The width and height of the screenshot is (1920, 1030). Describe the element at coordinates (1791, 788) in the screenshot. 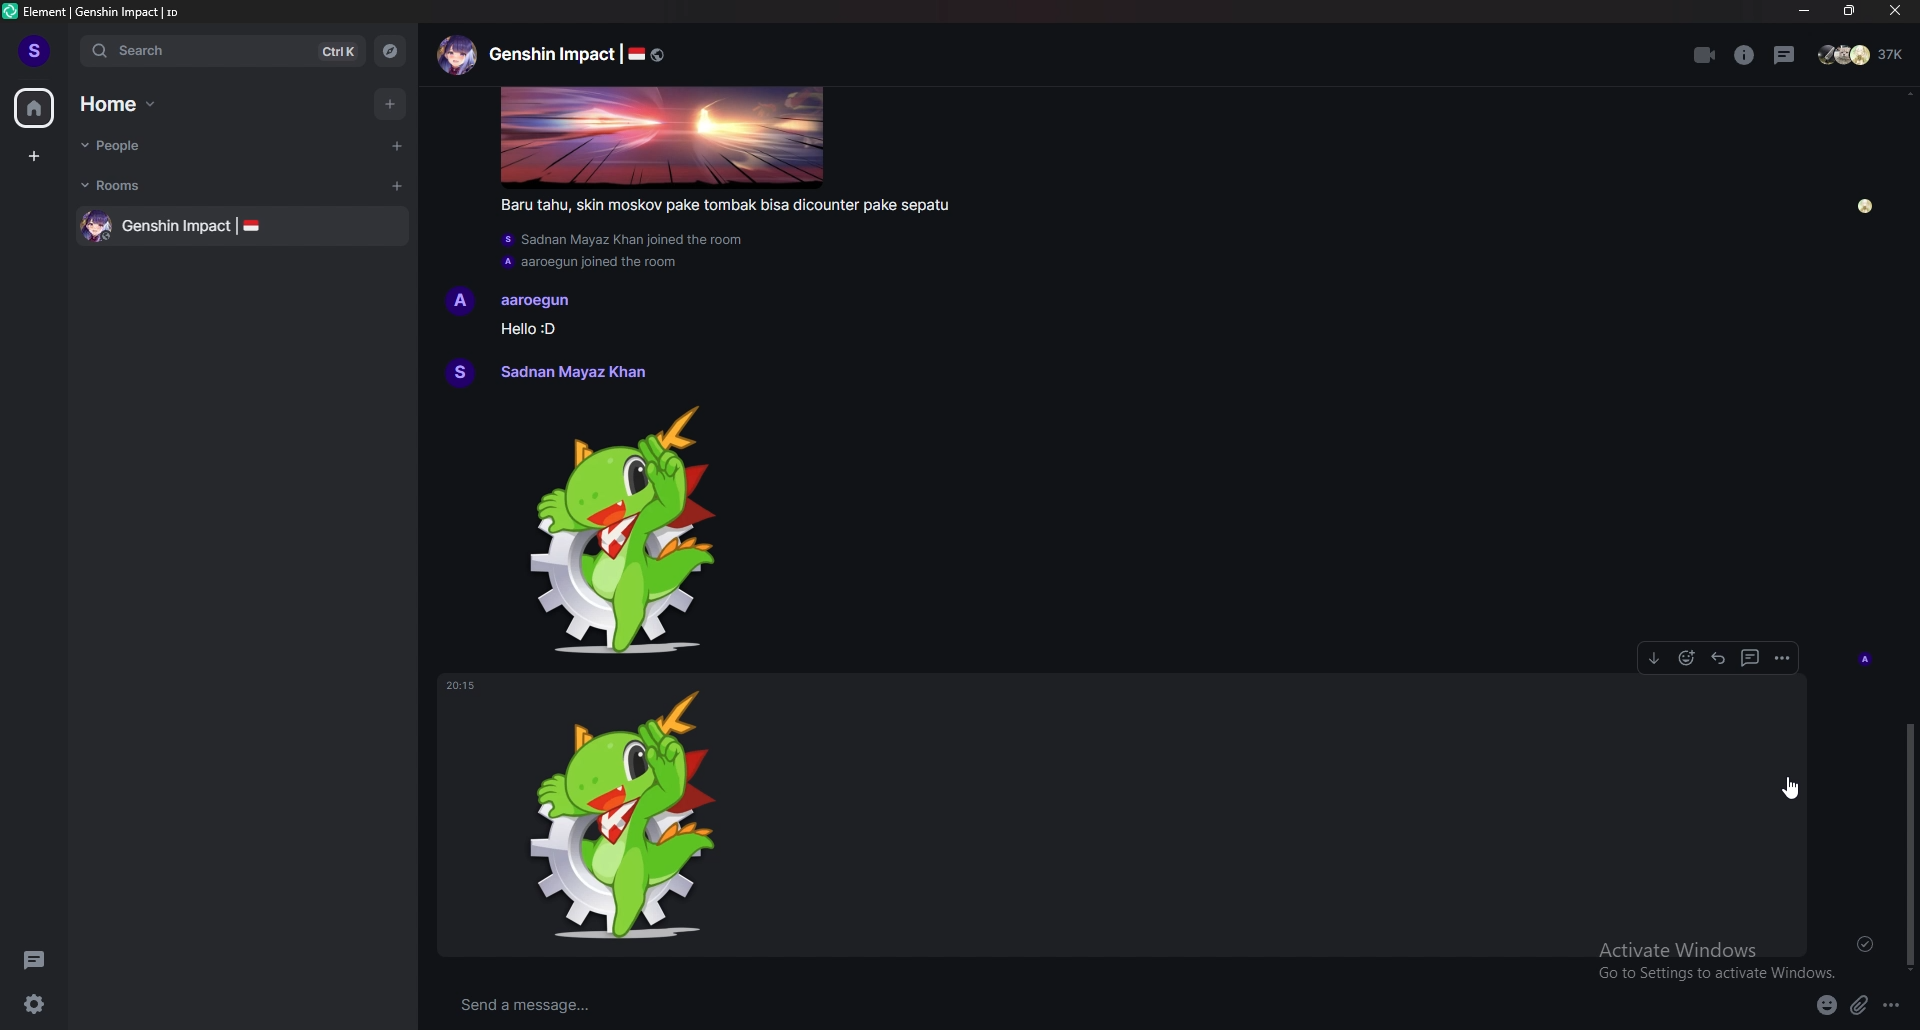

I see `cursor` at that location.